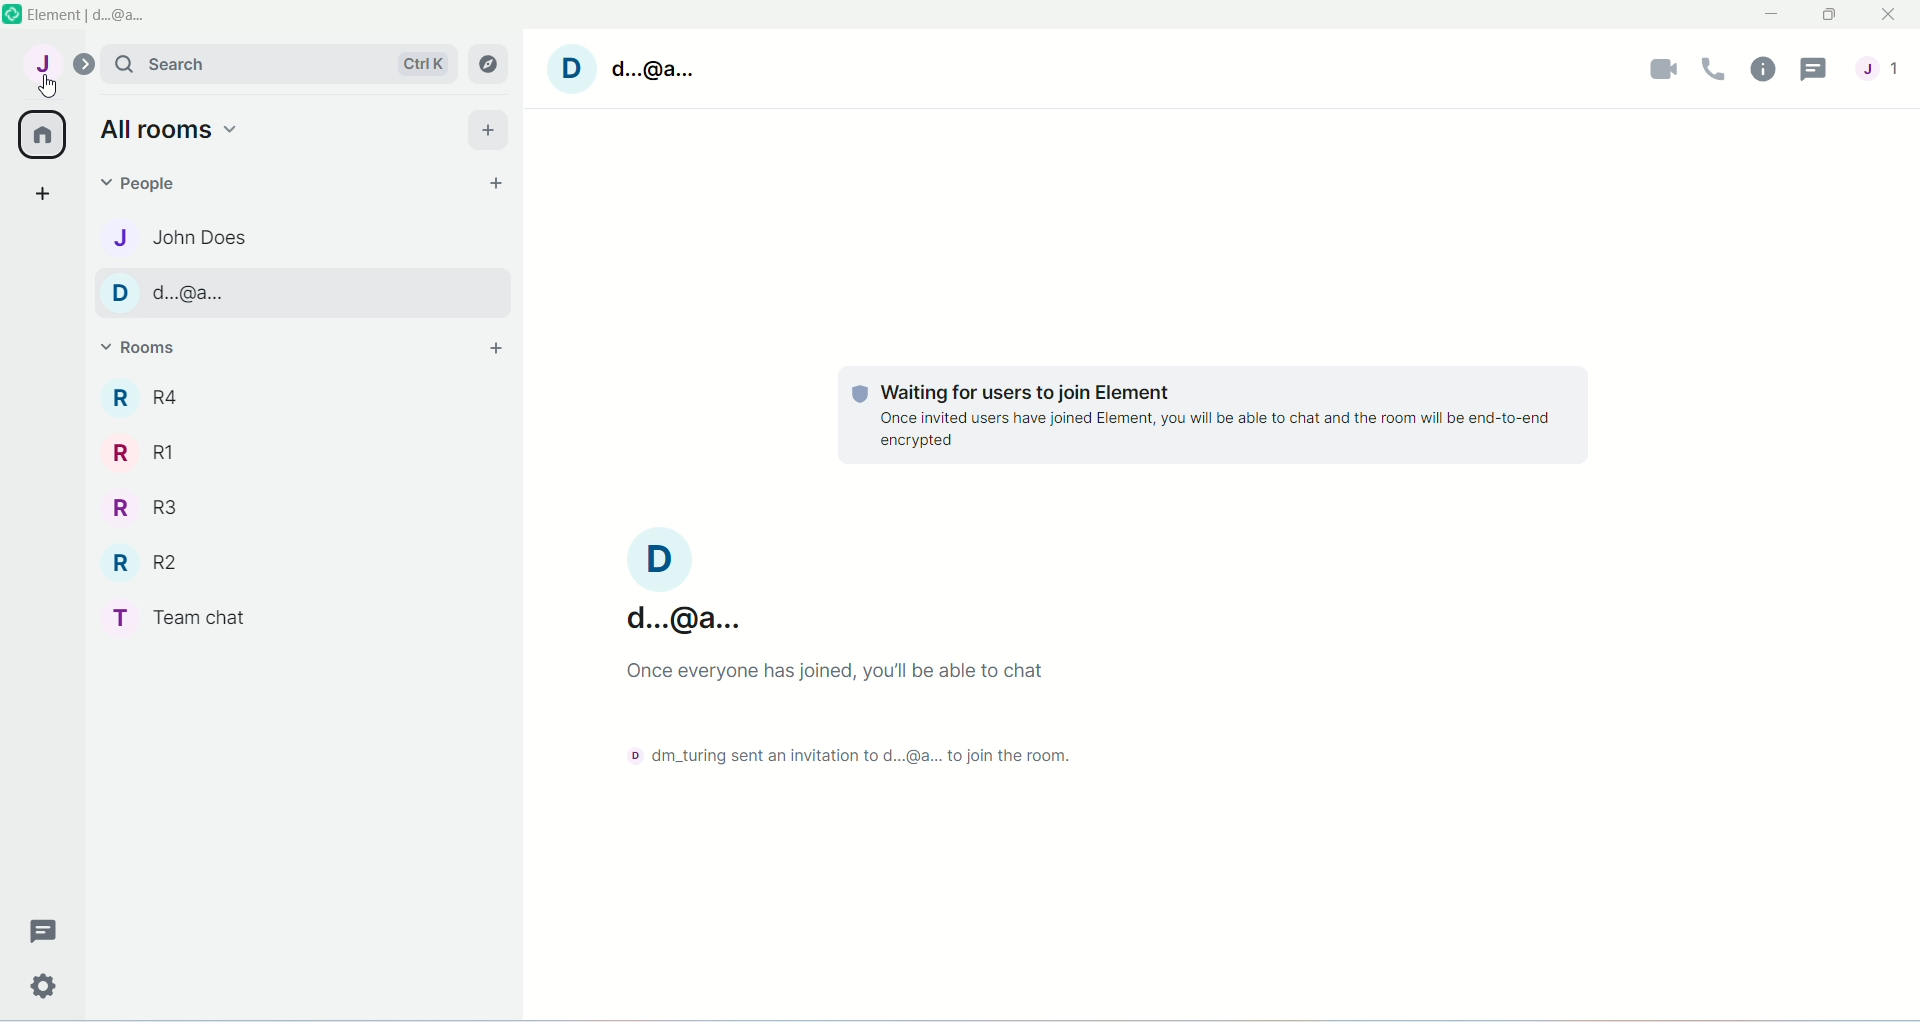 The image size is (1920, 1022). What do you see at coordinates (1892, 13) in the screenshot?
I see `Close` at bounding box center [1892, 13].